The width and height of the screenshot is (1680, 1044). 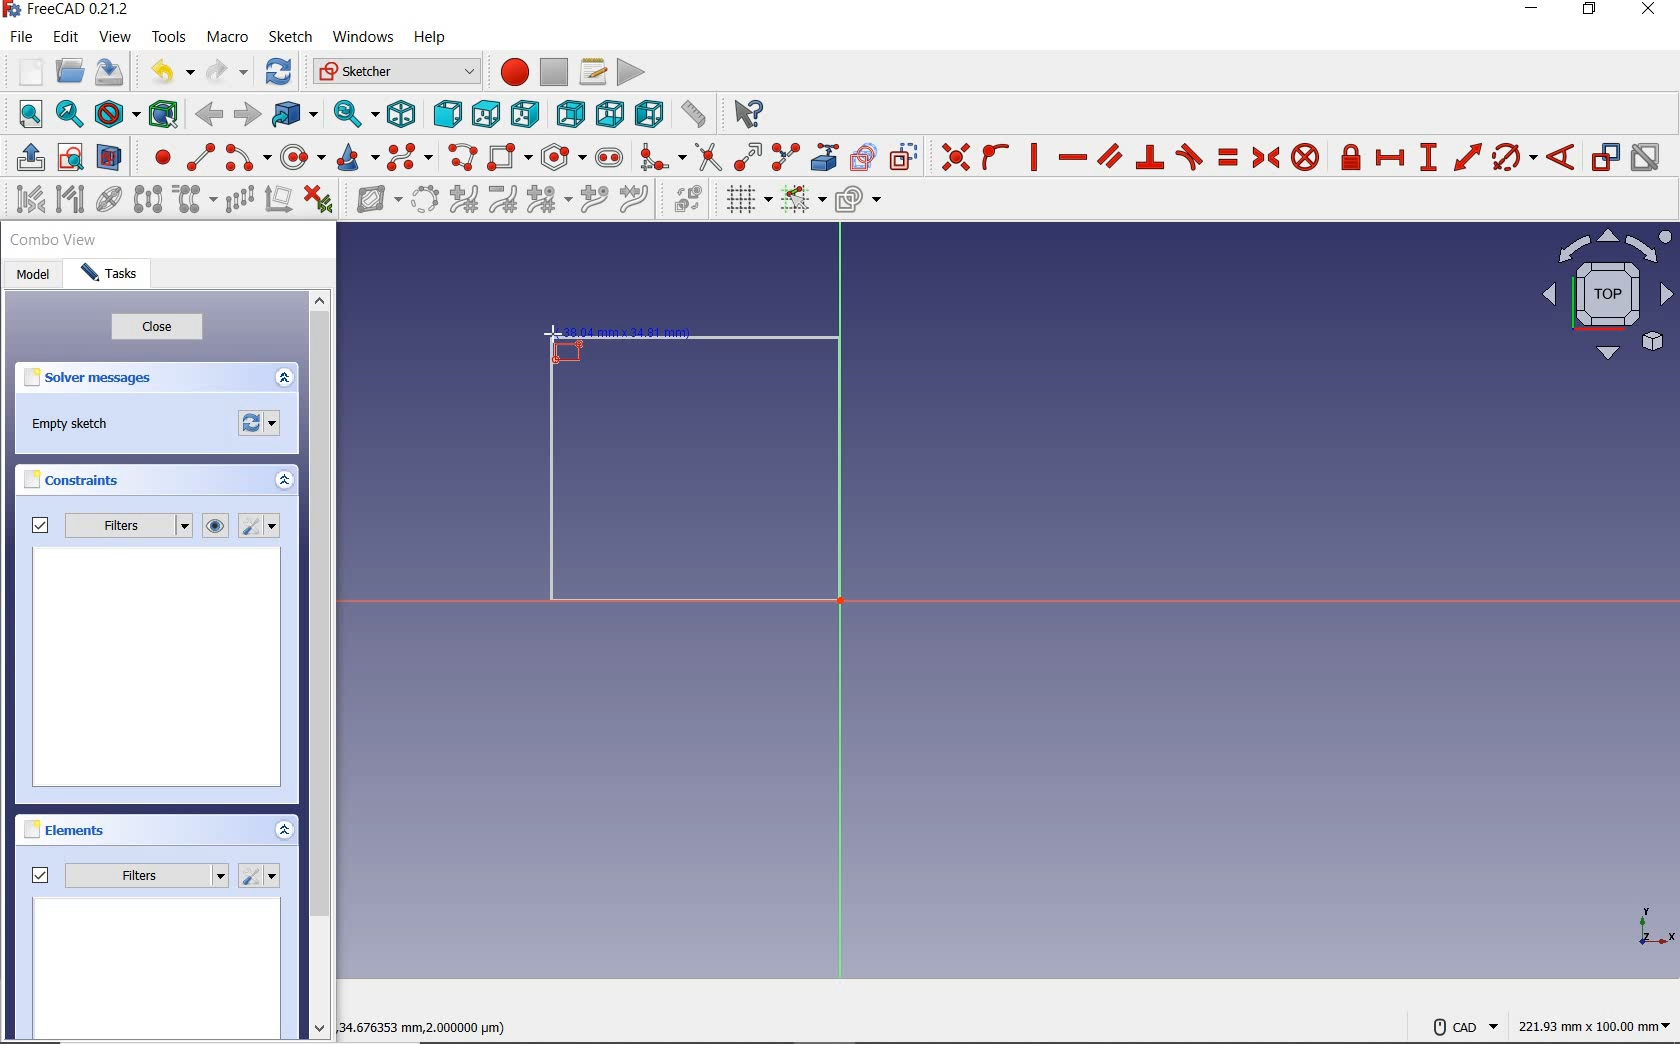 What do you see at coordinates (1466, 157) in the screenshot?
I see `constrain distance` at bounding box center [1466, 157].